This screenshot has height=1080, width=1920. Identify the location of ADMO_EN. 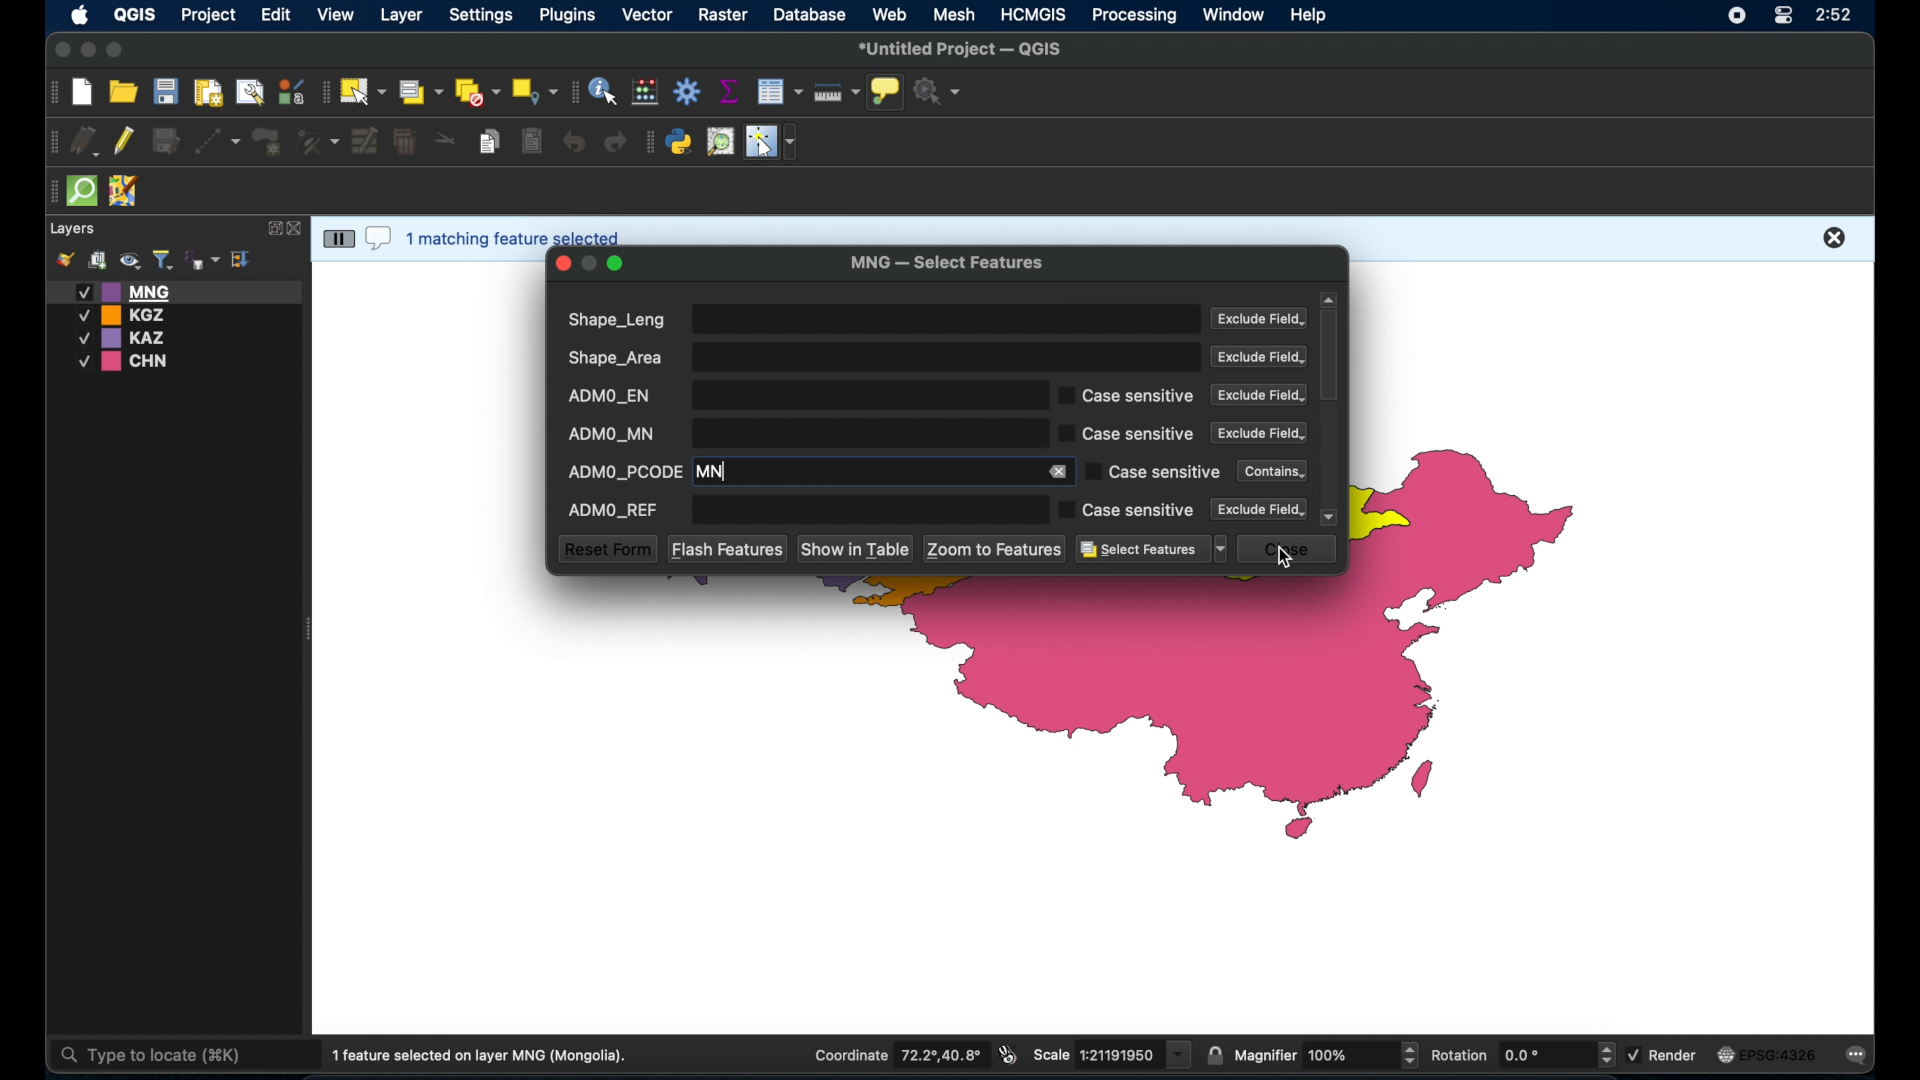
(799, 395).